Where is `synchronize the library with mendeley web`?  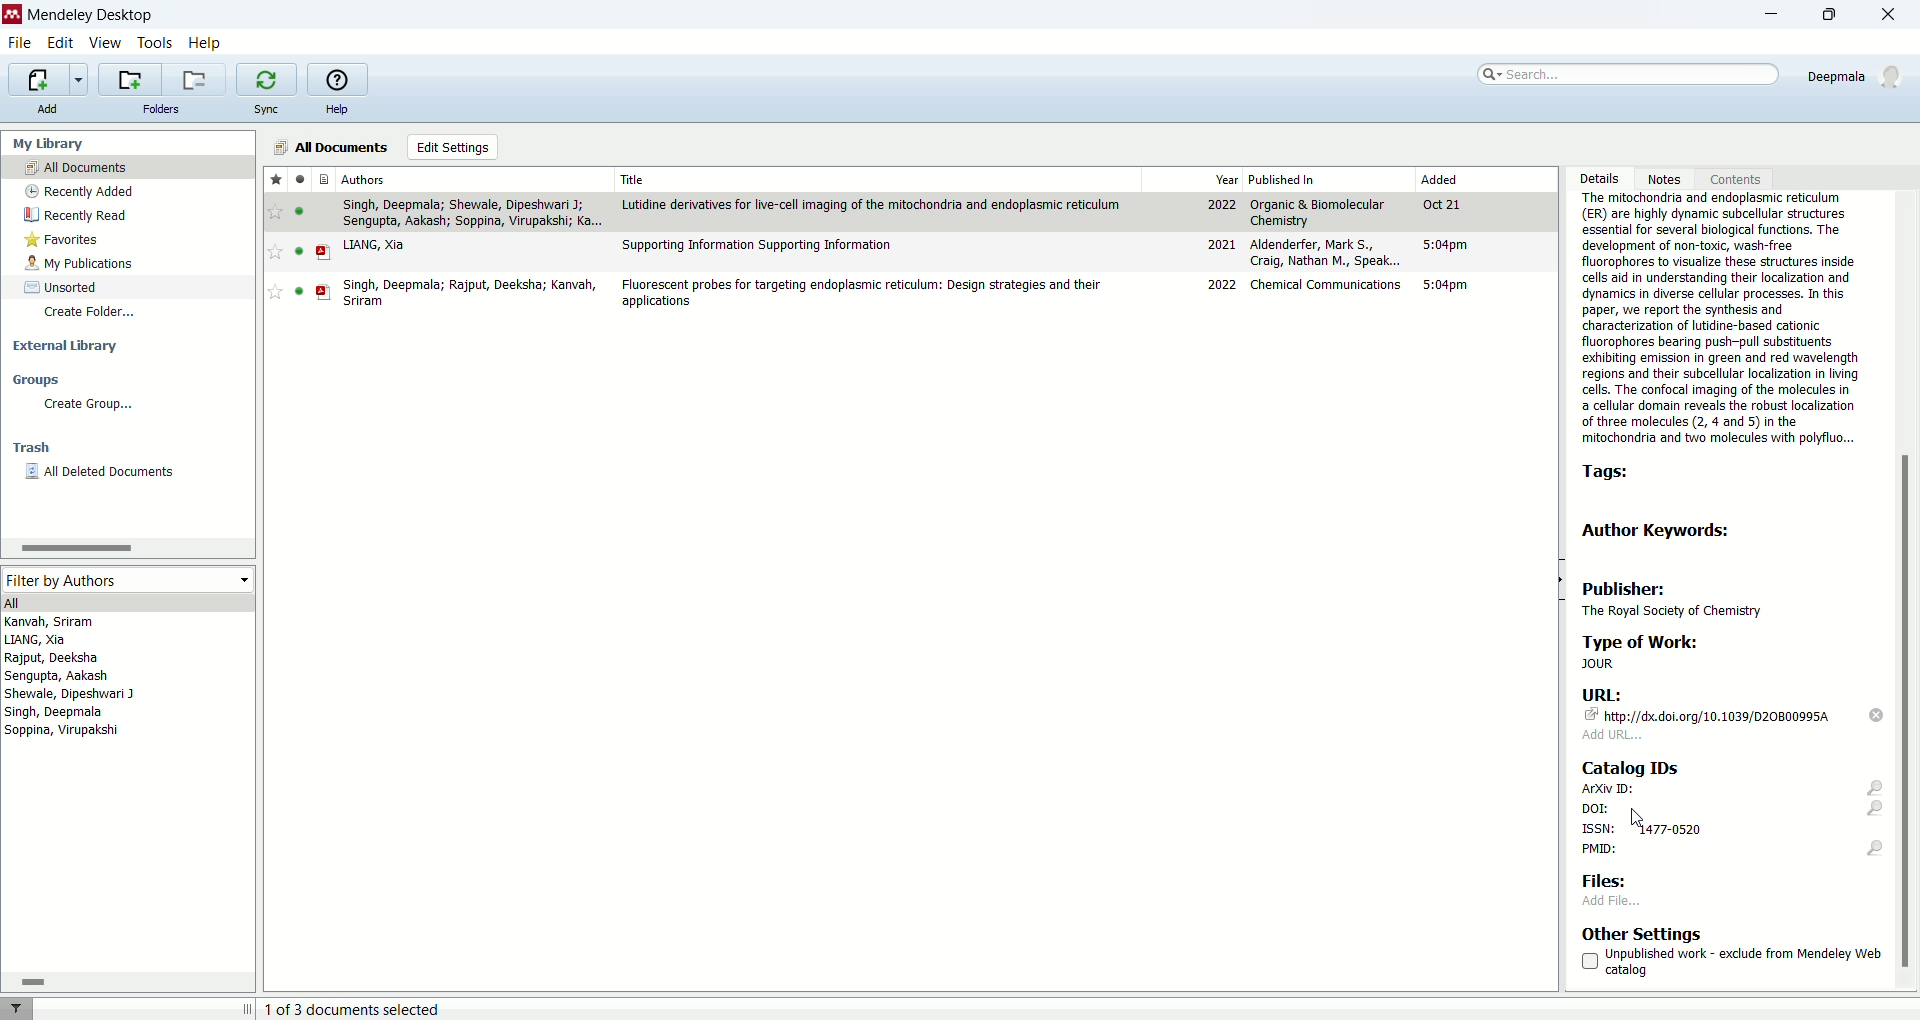
synchronize the library with mendeley web is located at coordinates (267, 80).